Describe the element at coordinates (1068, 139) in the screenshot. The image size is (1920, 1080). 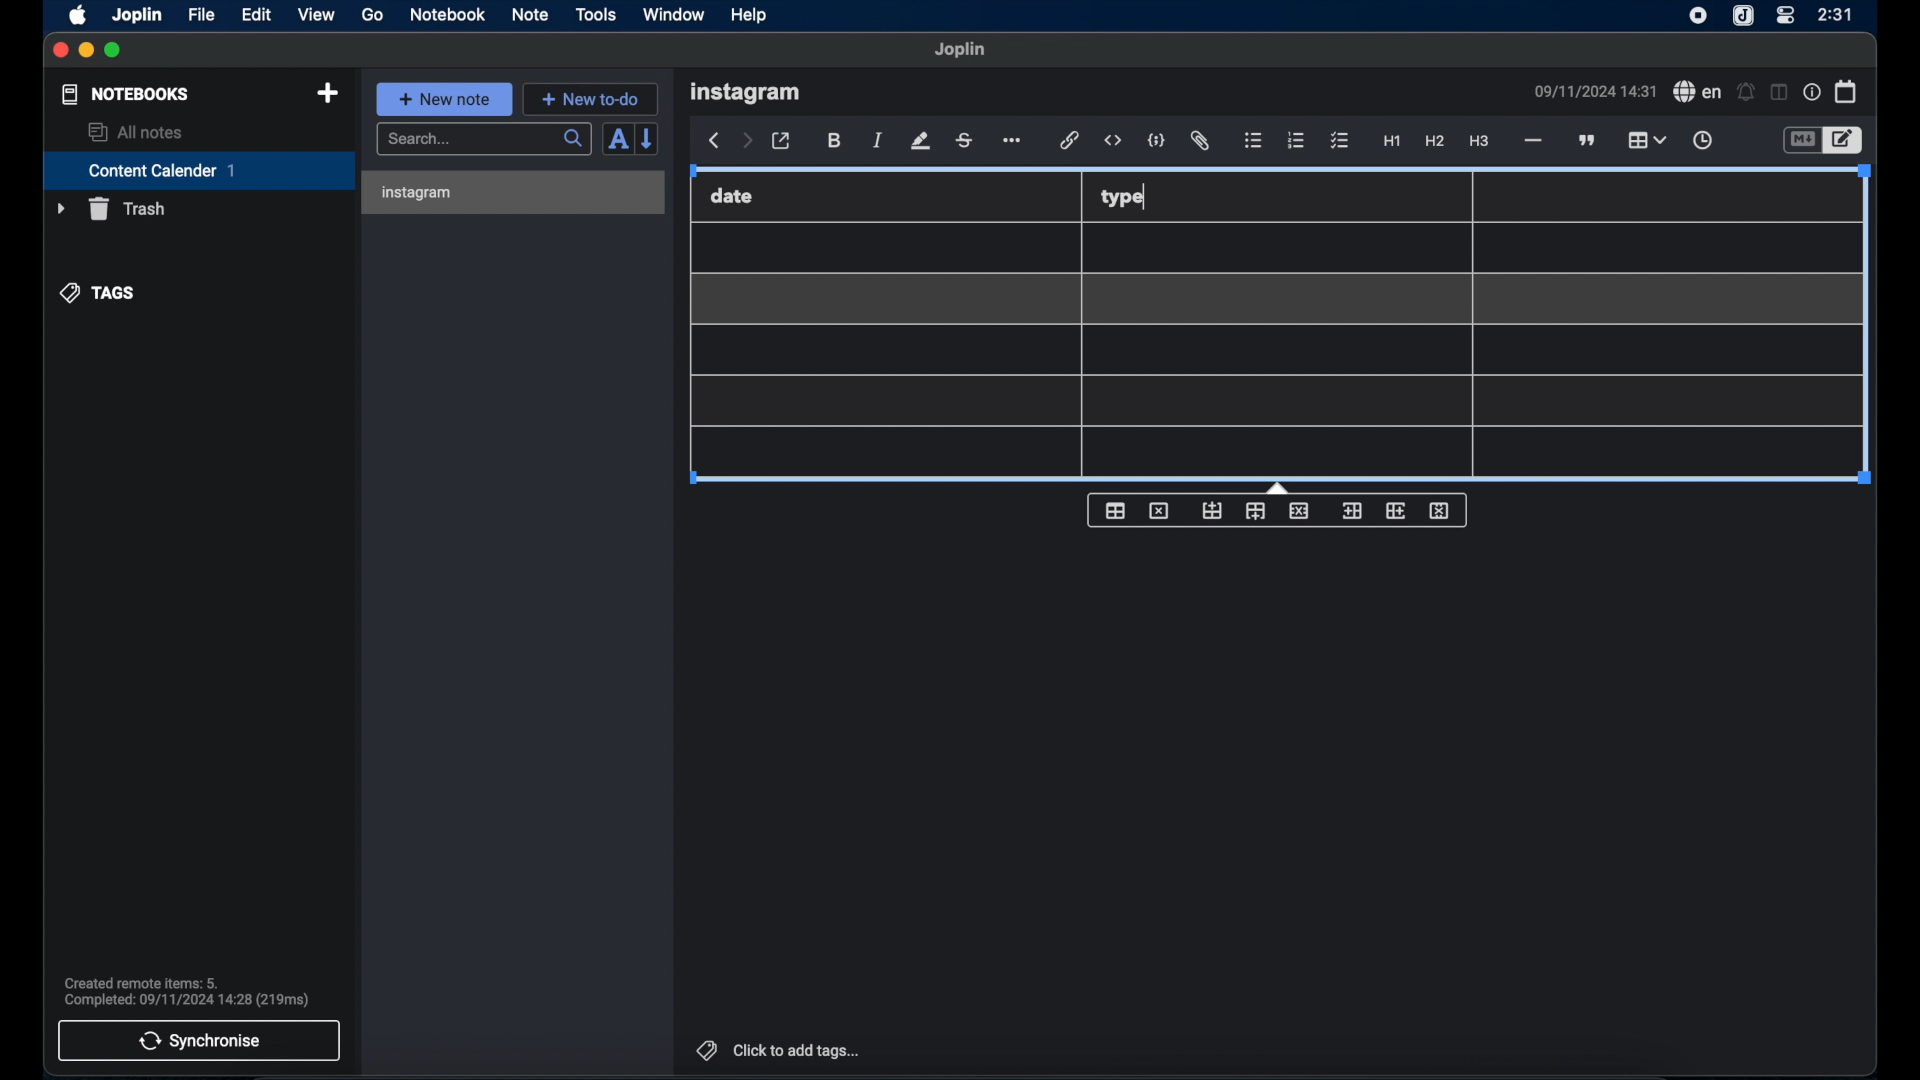
I see `hyperlink` at that location.